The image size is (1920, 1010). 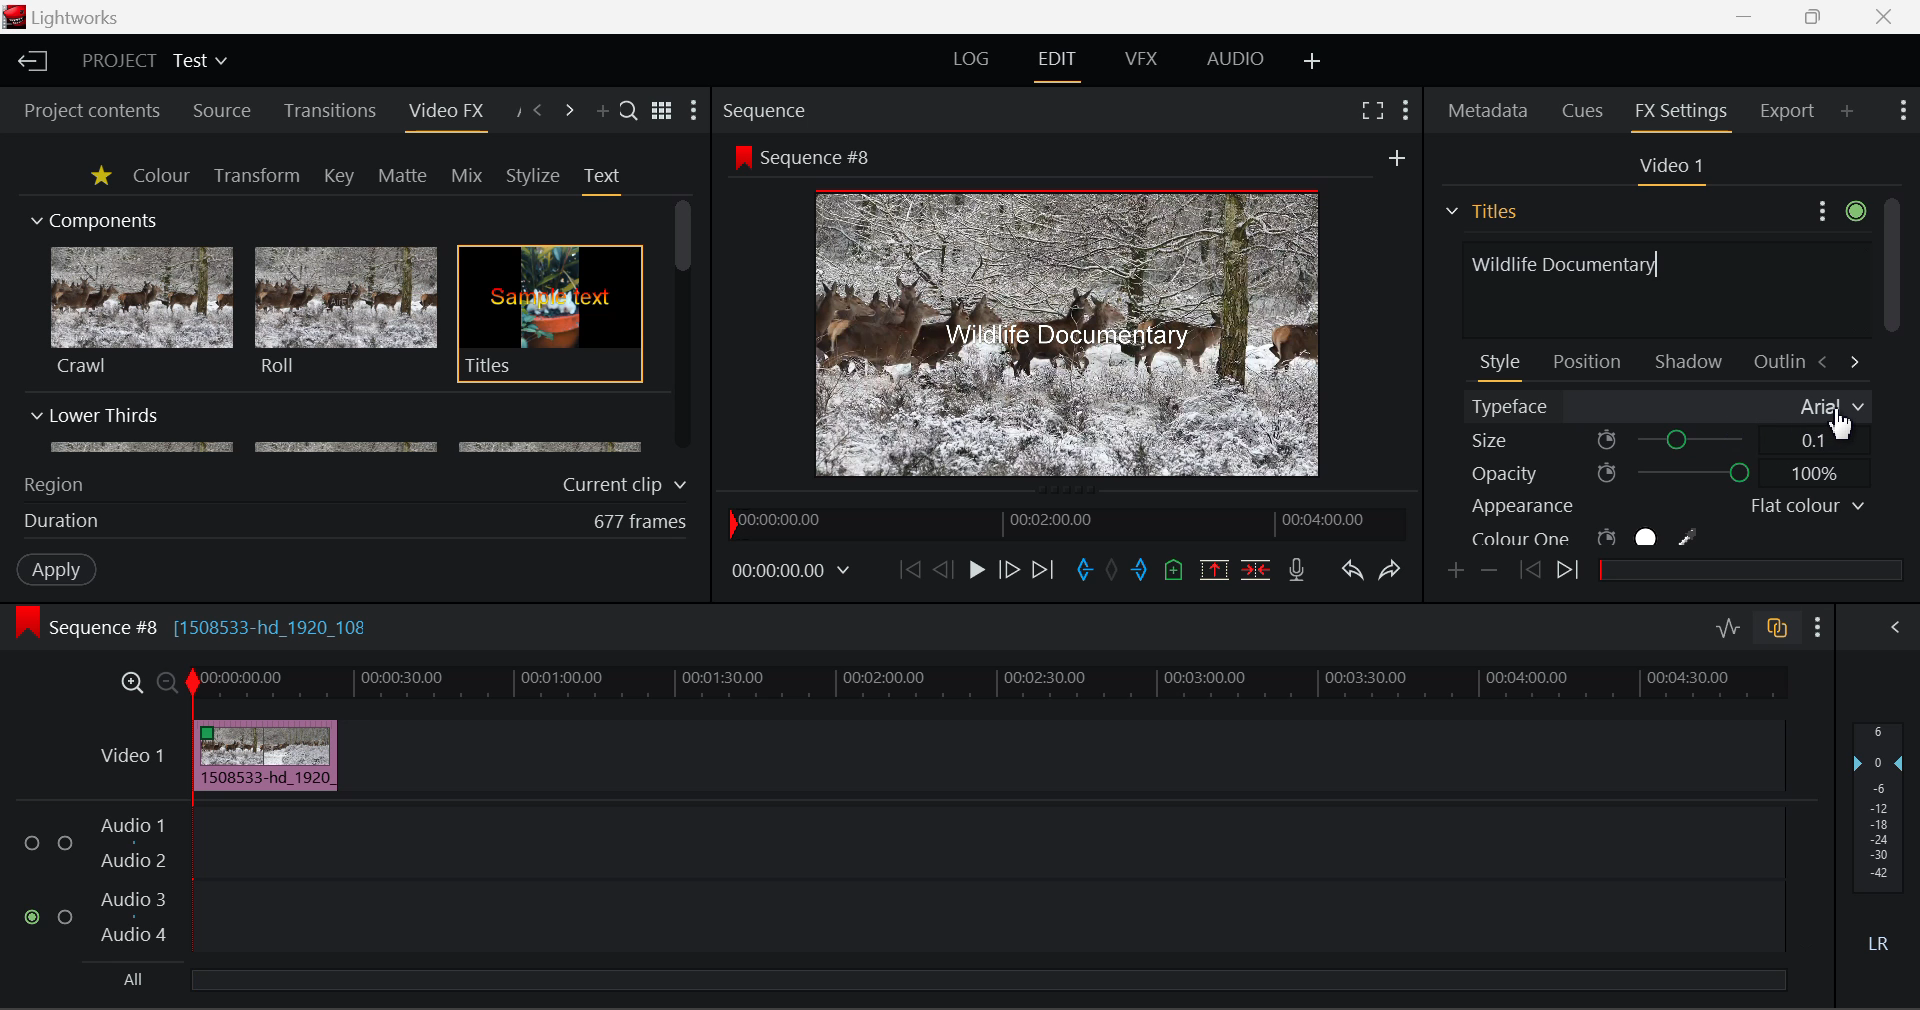 I want to click on Video FX Panel Open, so click(x=445, y=113).